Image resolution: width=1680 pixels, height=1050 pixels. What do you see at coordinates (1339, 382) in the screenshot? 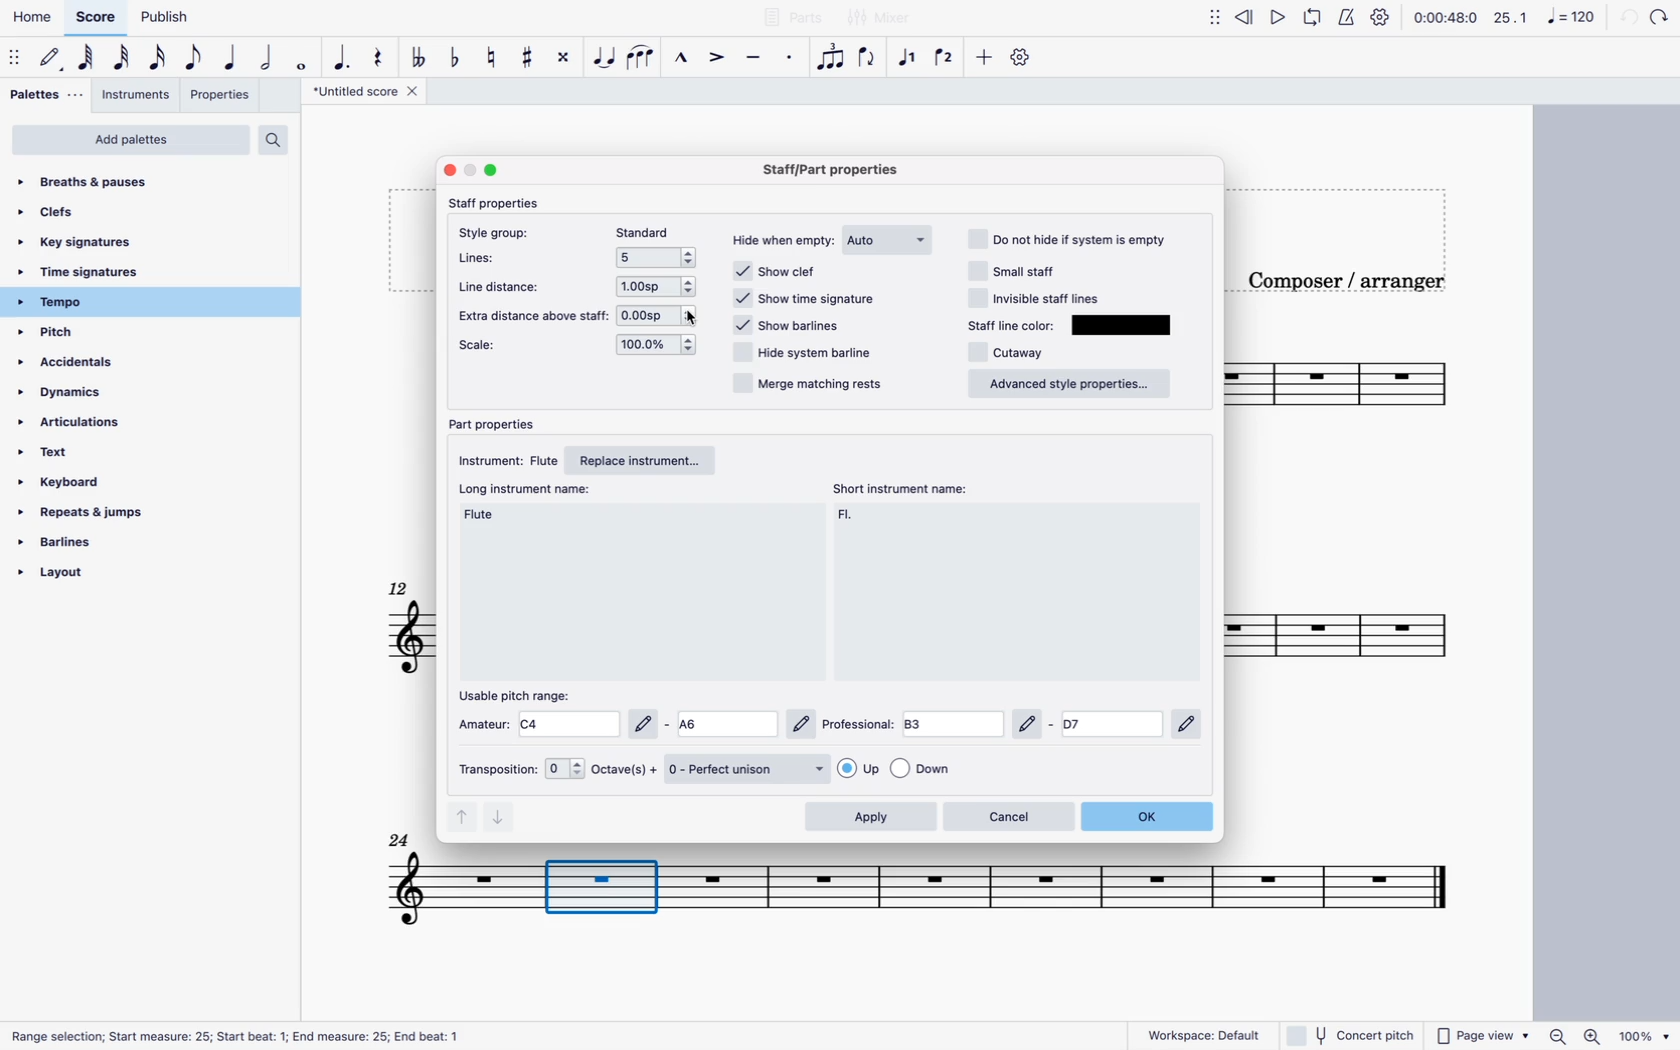
I see `score` at bounding box center [1339, 382].